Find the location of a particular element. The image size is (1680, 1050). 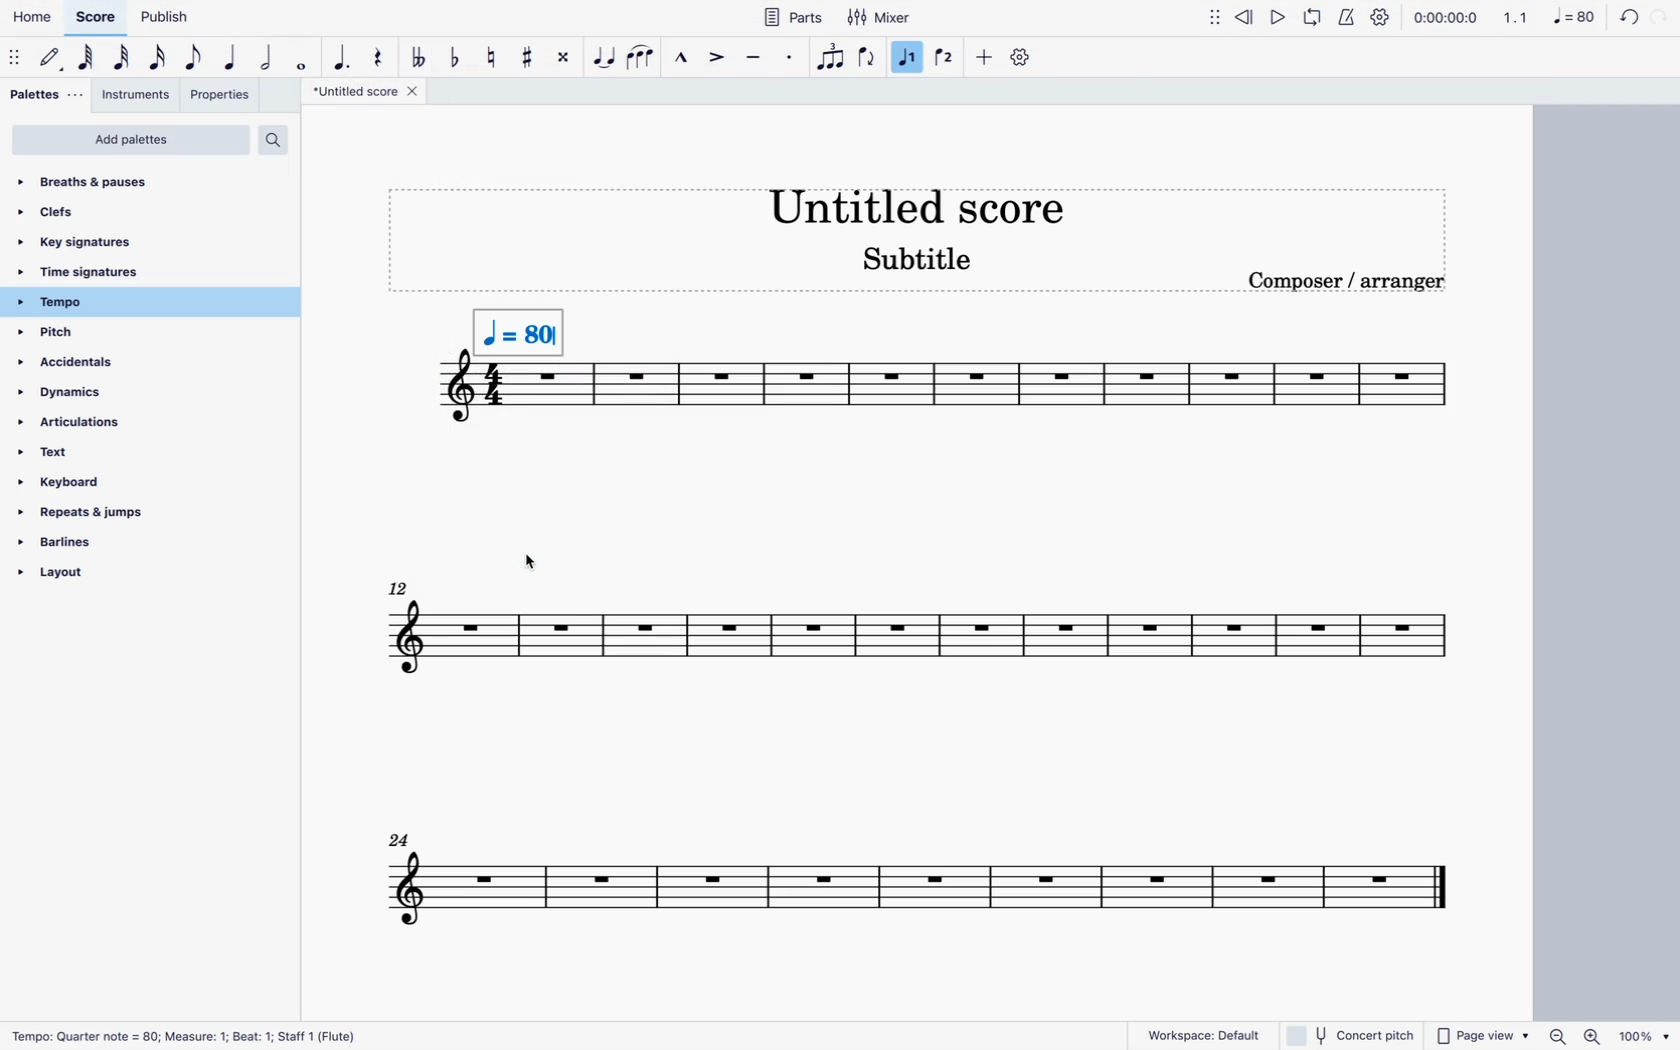

move is located at coordinates (1214, 19).